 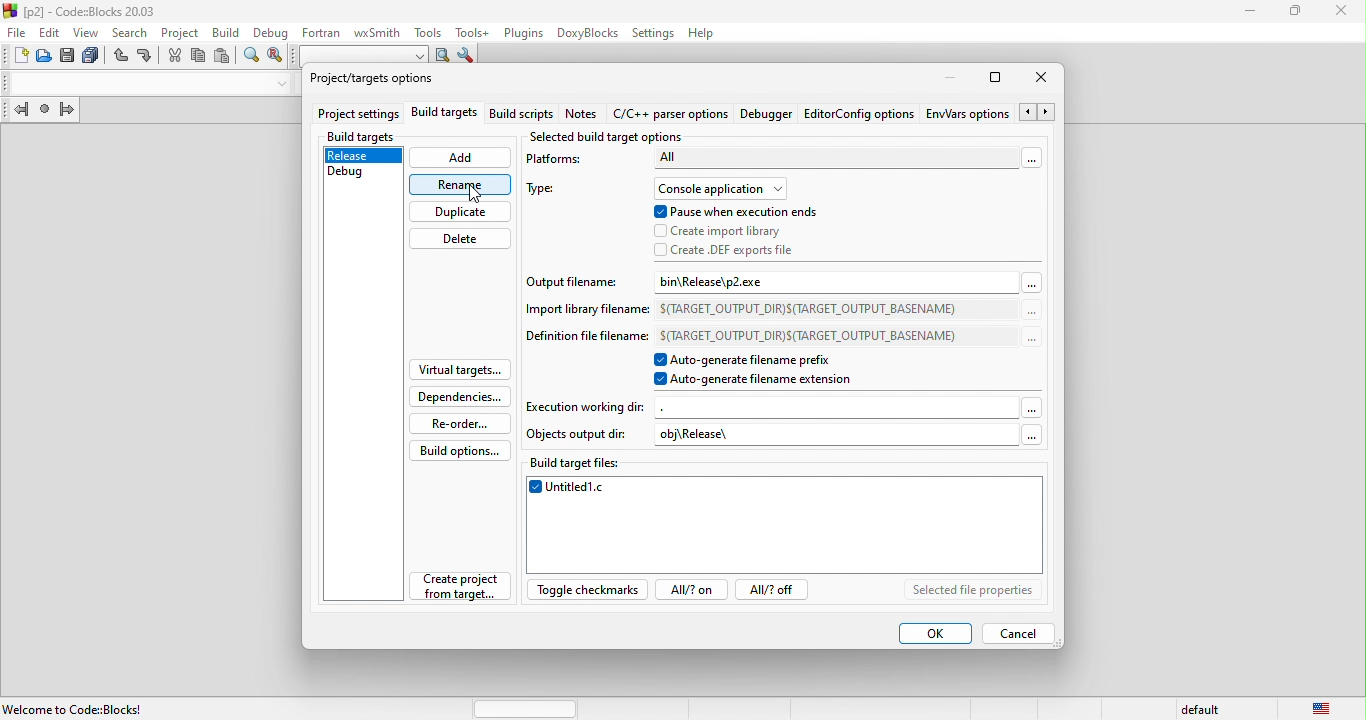 I want to click on minimize, so click(x=1251, y=12).